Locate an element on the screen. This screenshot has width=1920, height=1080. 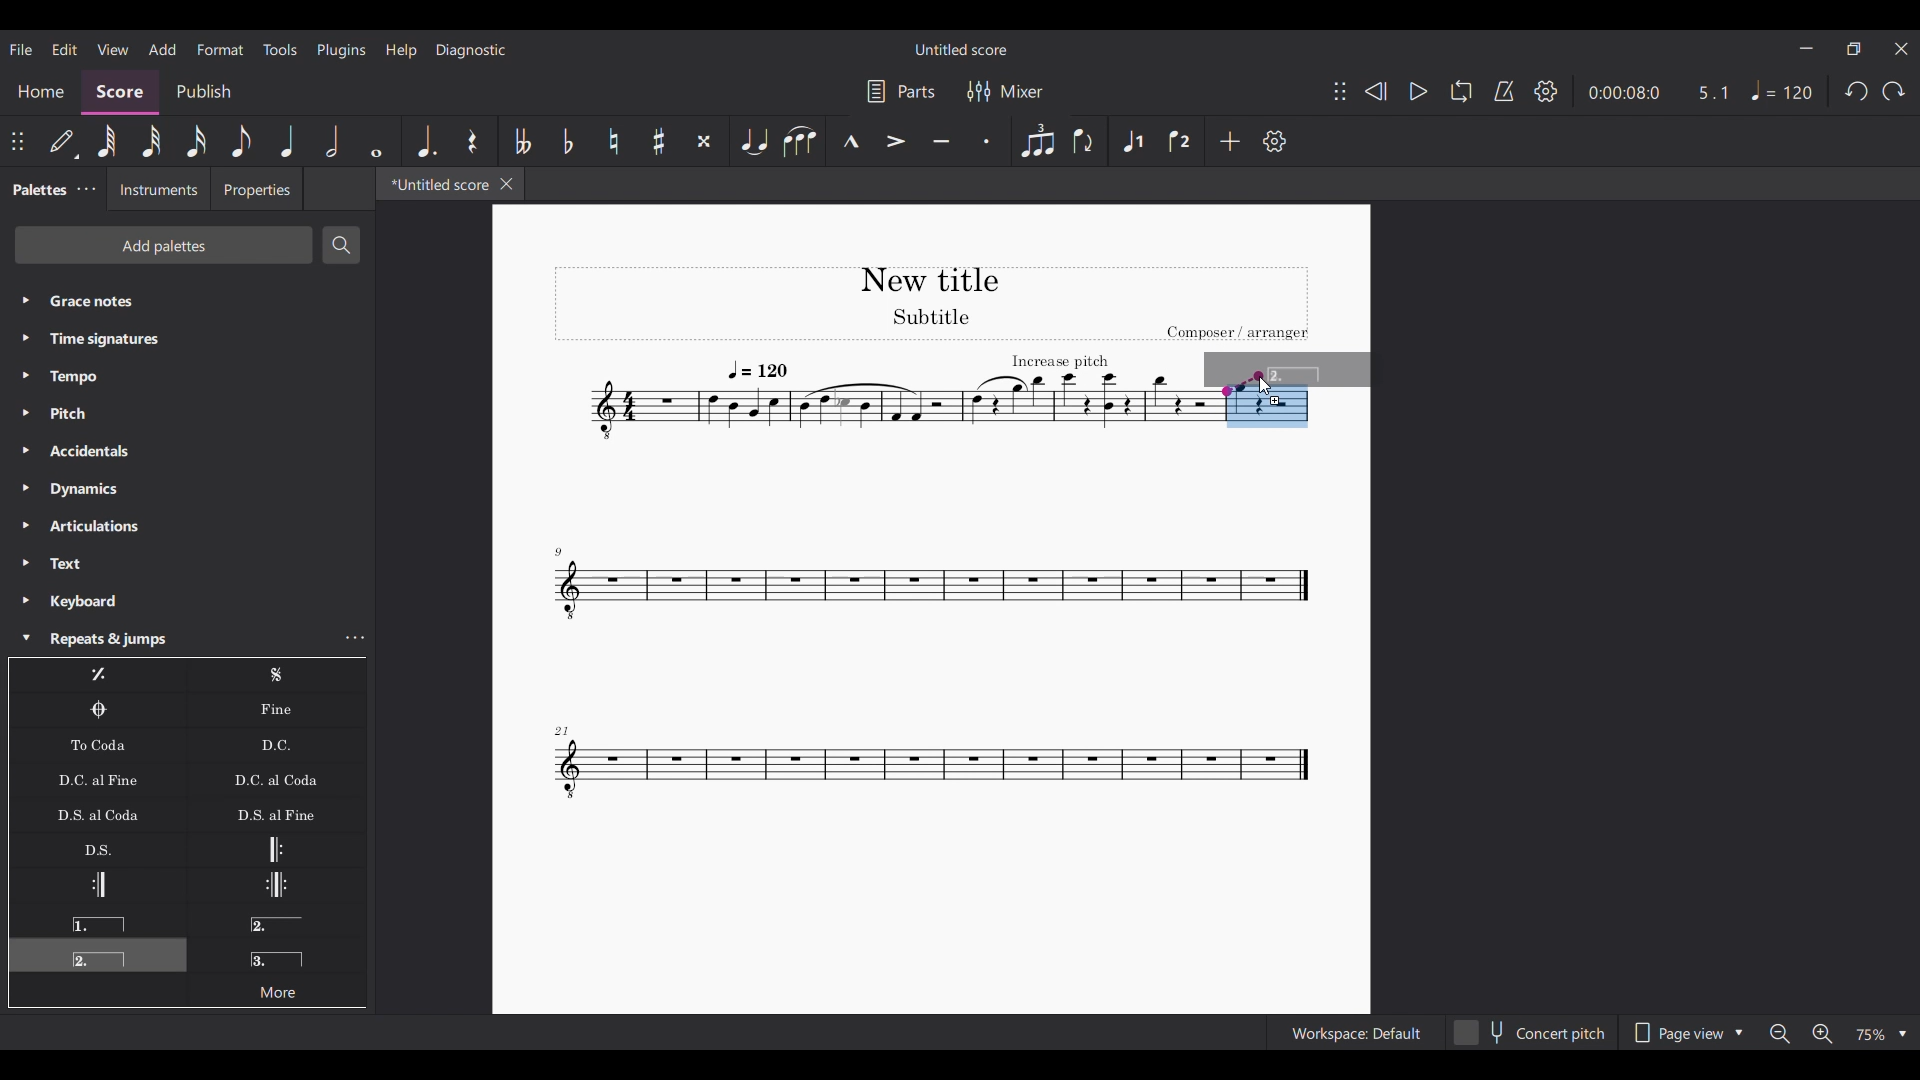
Tempo is located at coordinates (187, 377).